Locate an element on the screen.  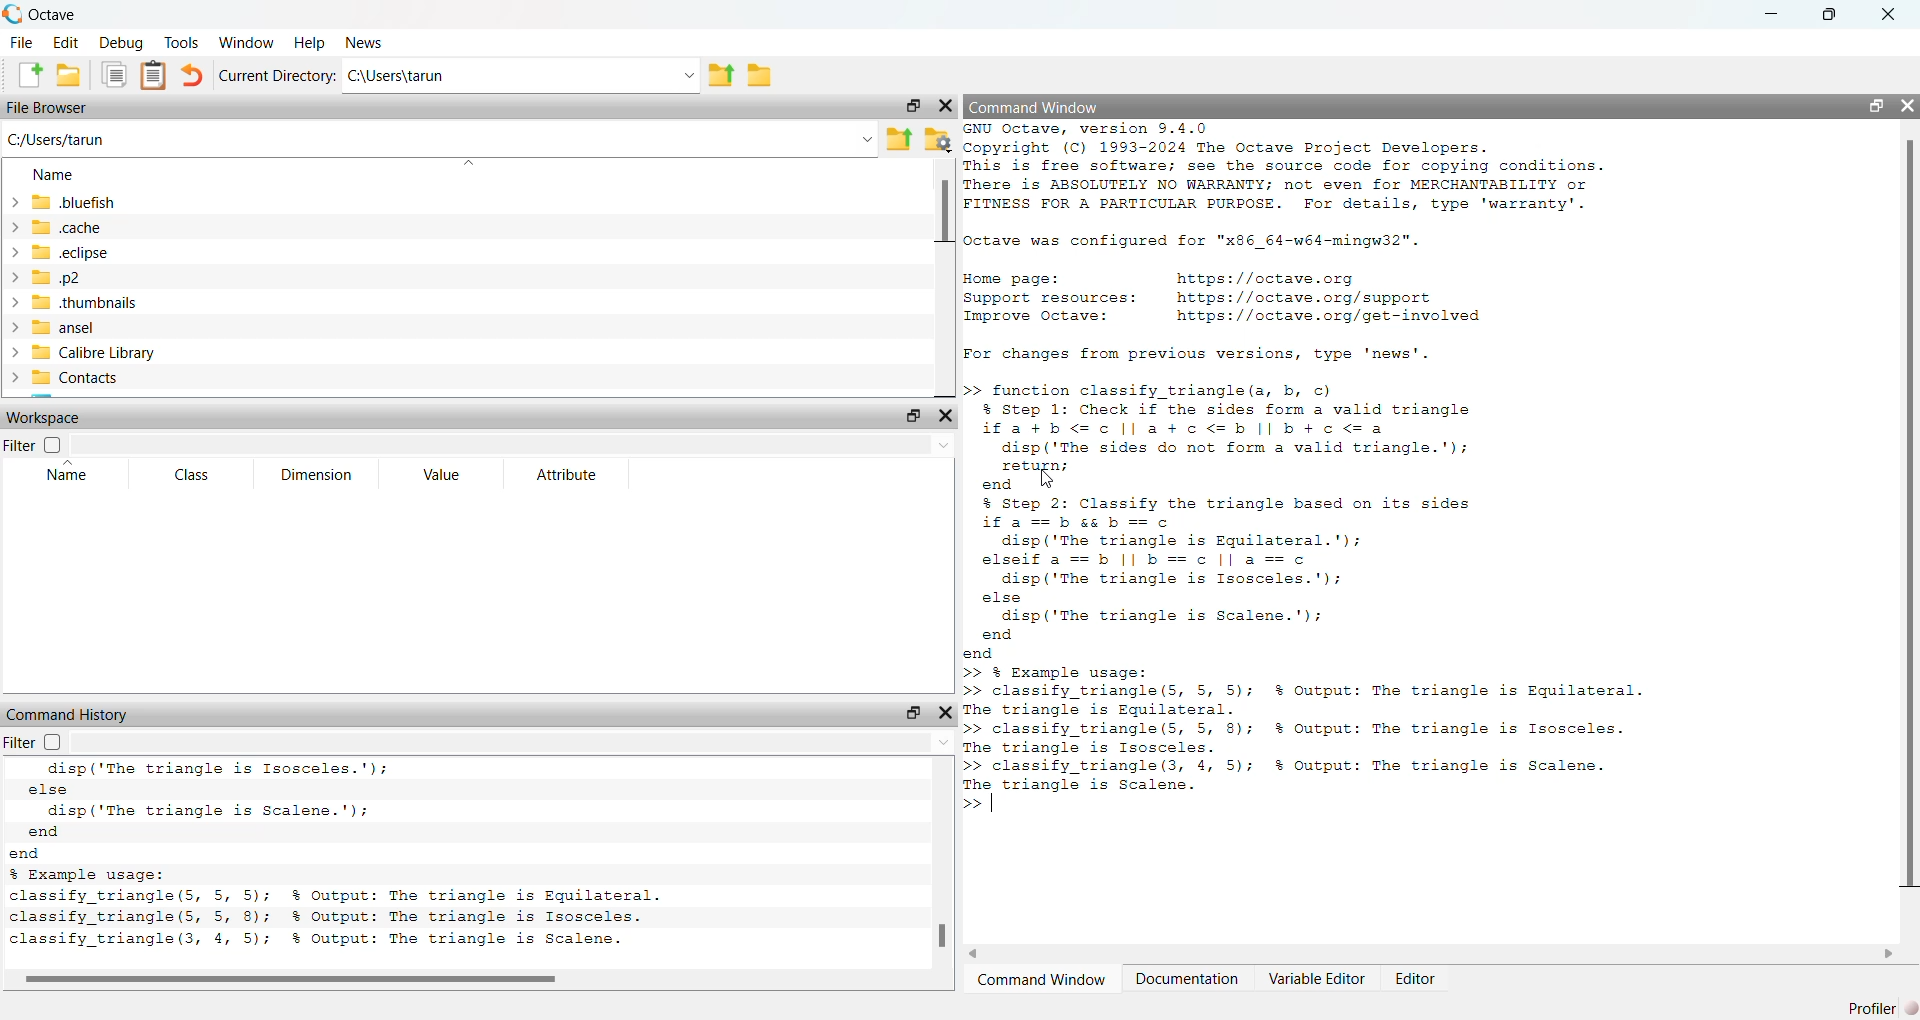
workspace is located at coordinates (47, 416).